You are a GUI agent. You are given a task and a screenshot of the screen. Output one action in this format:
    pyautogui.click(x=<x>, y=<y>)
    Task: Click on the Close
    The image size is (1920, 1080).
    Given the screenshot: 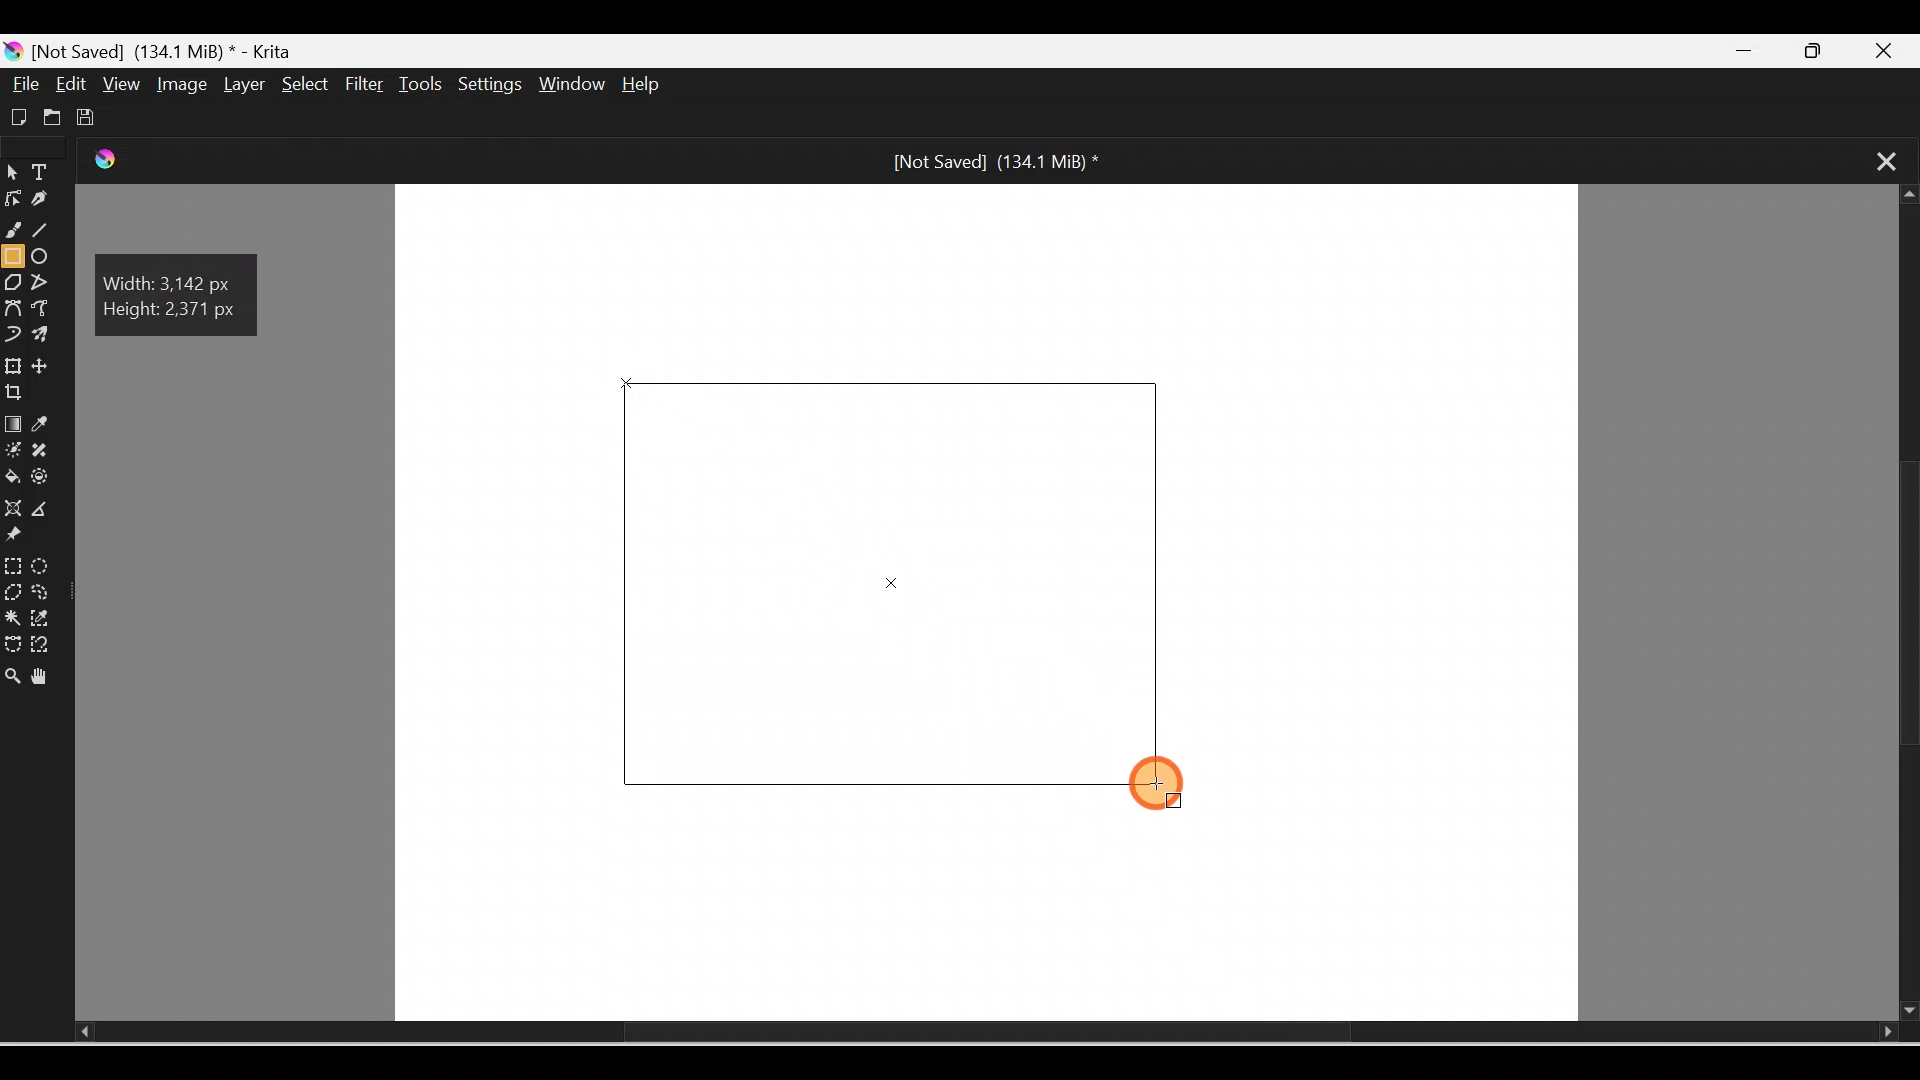 What is the action you would take?
    pyautogui.click(x=1894, y=48)
    